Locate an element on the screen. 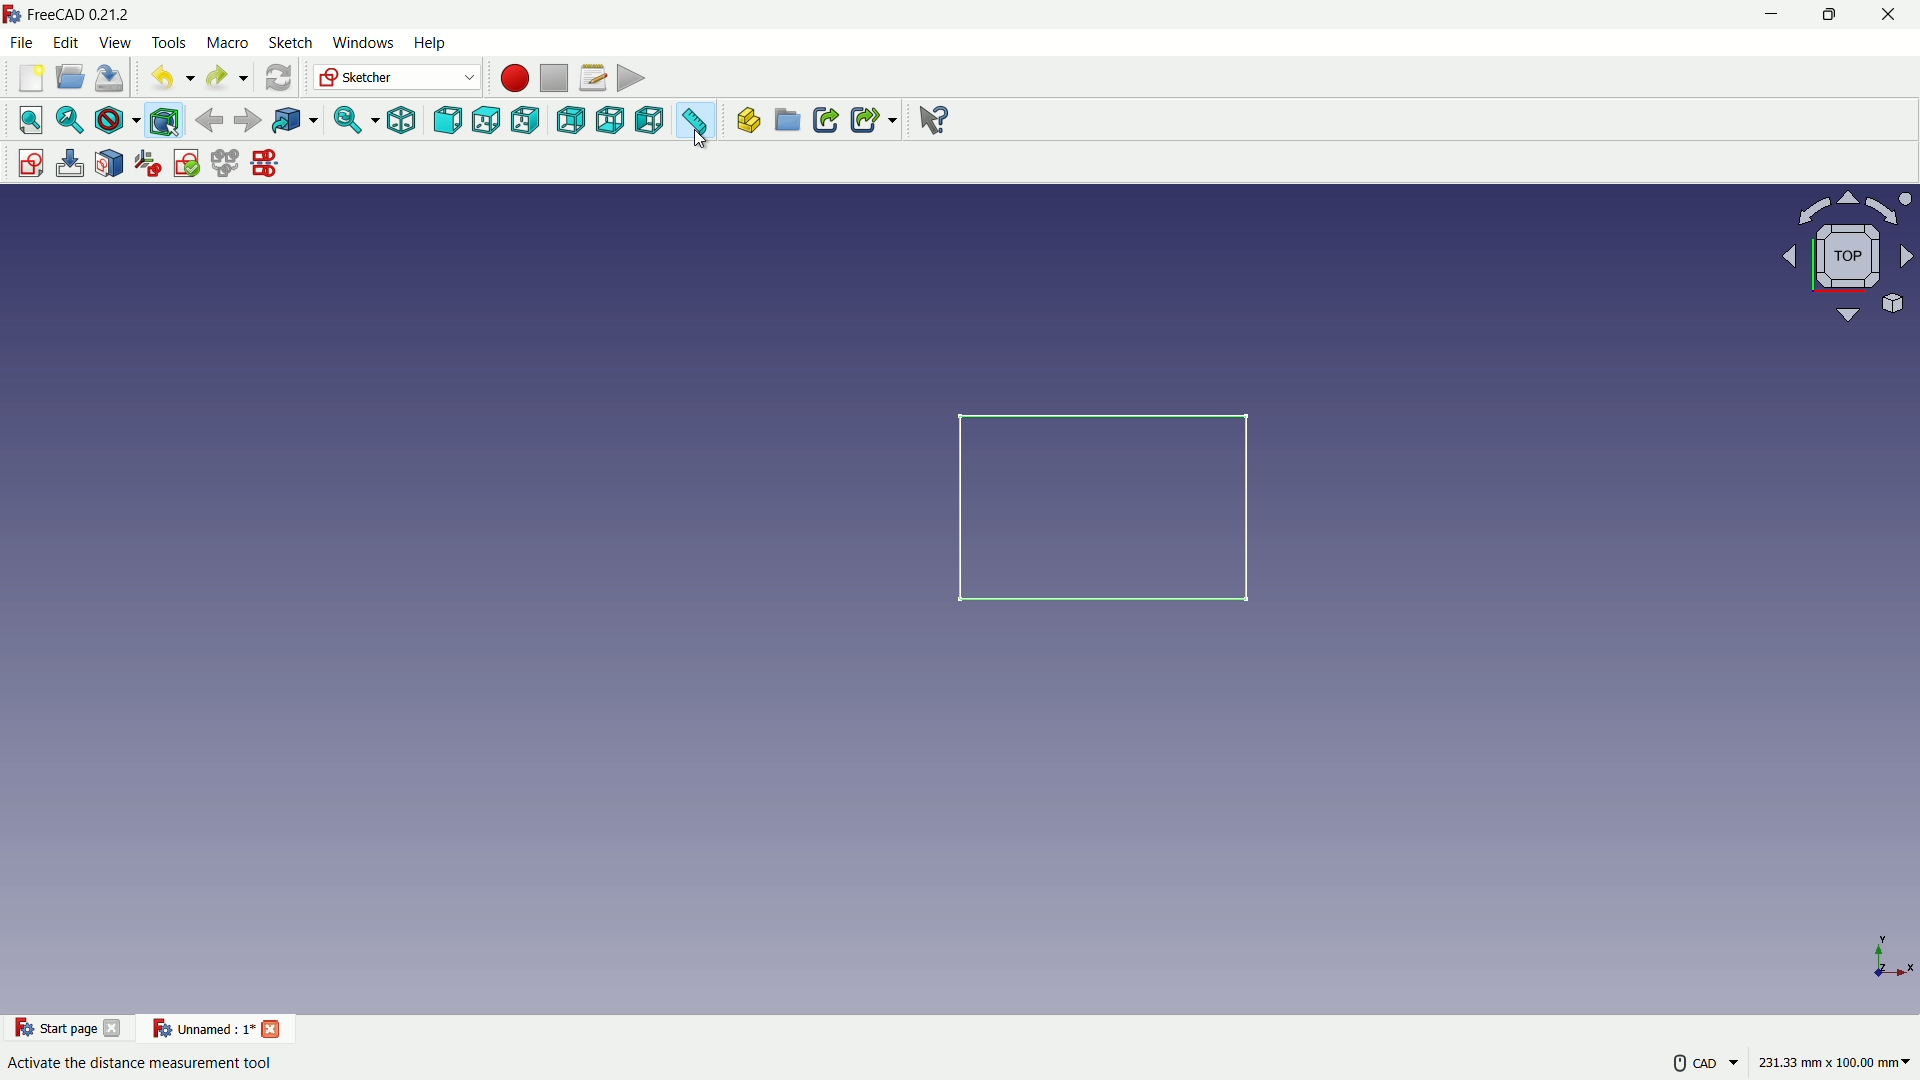 This screenshot has width=1920, height=1080. back is located at coordinates (209, 119).